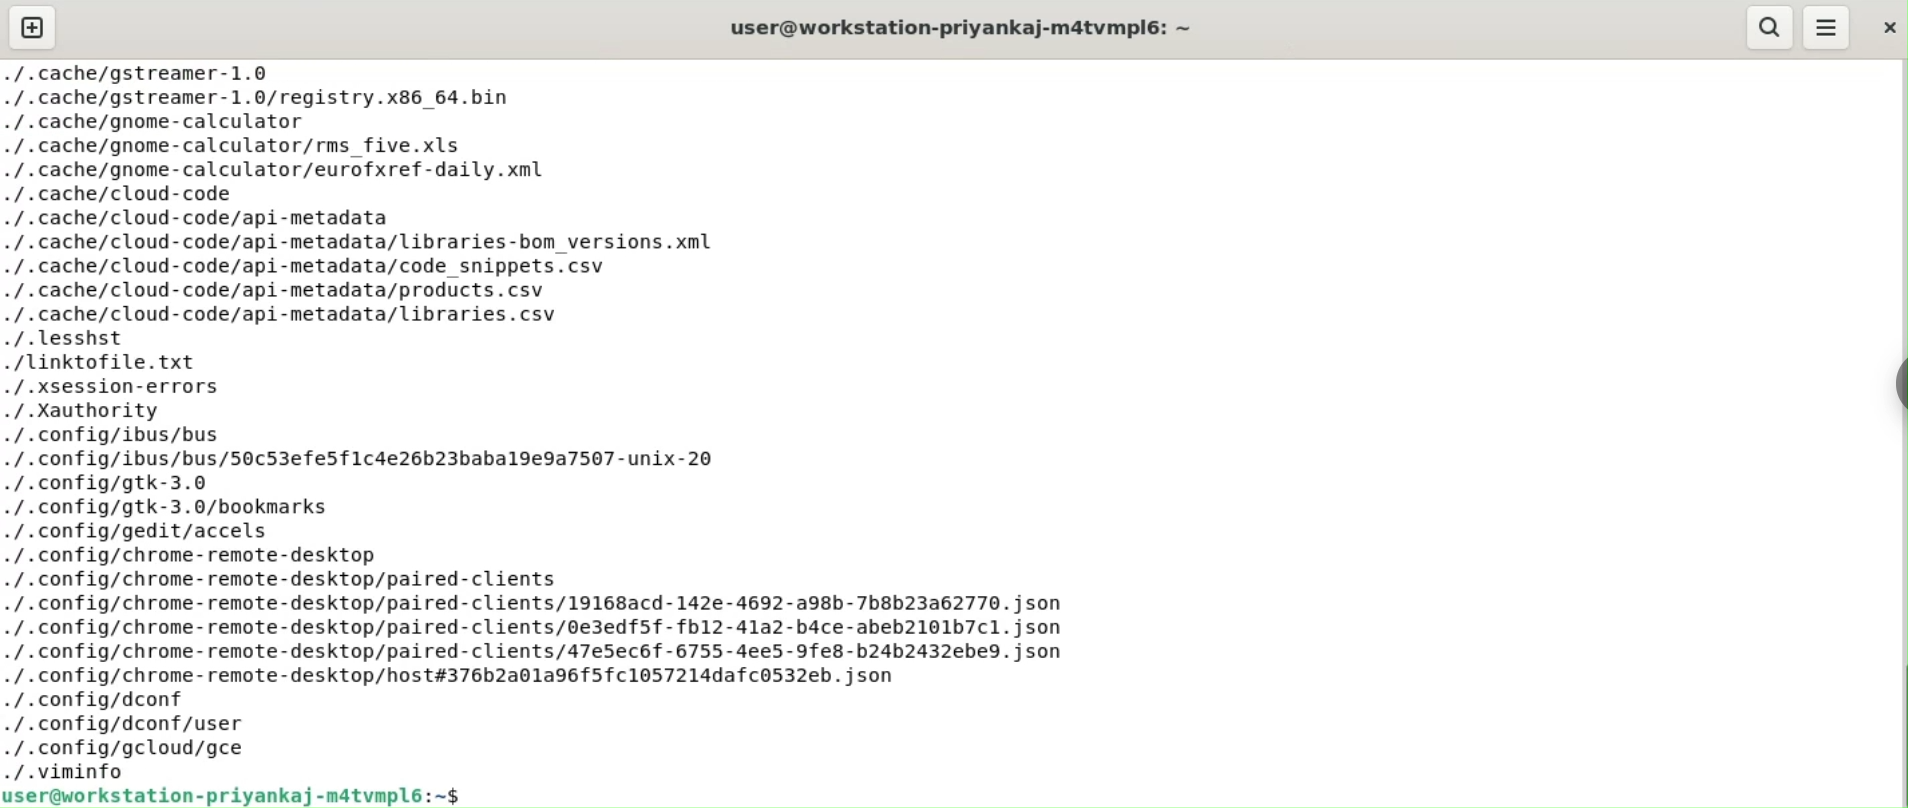  What do you see at coordinates (962, 32) in the screenshot?
I see `user@workstation-priyankaj-m4tvmplé: ~` at bounding box center [962, 32].